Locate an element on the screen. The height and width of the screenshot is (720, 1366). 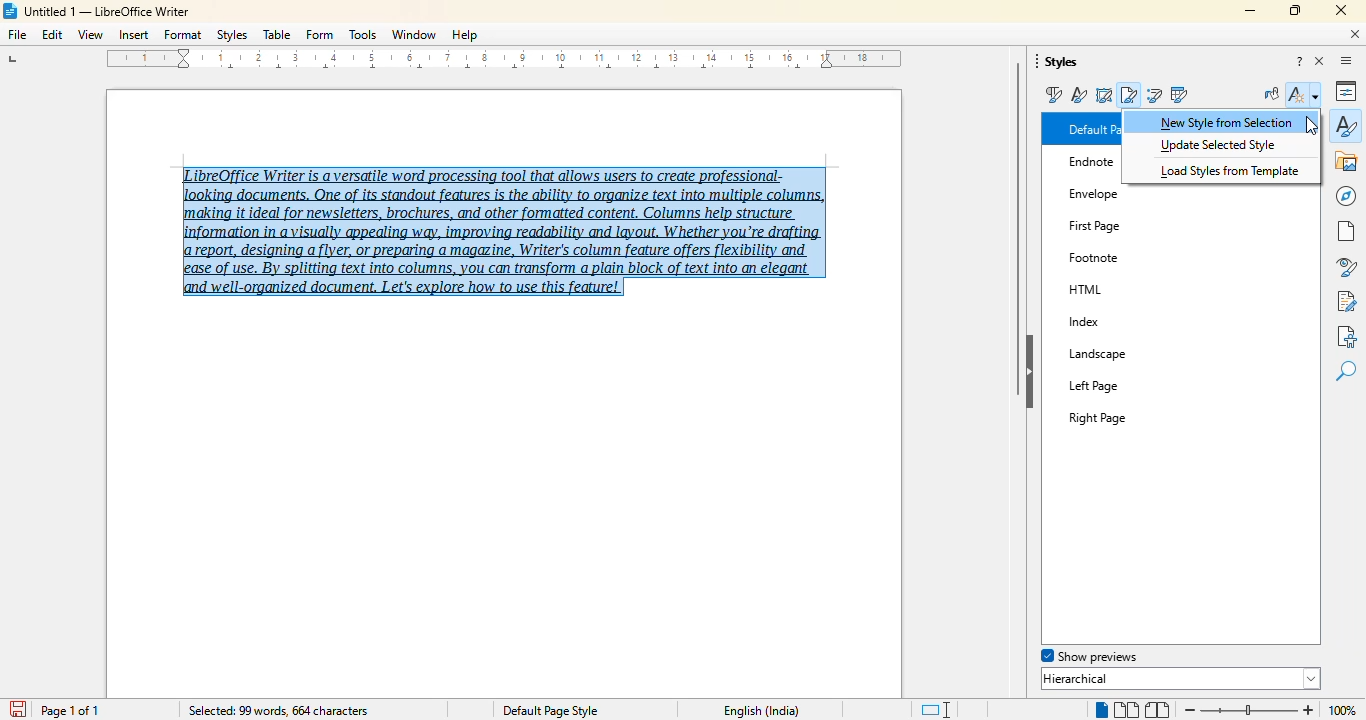
Change zoom level is located at coordinates (1250, 707).